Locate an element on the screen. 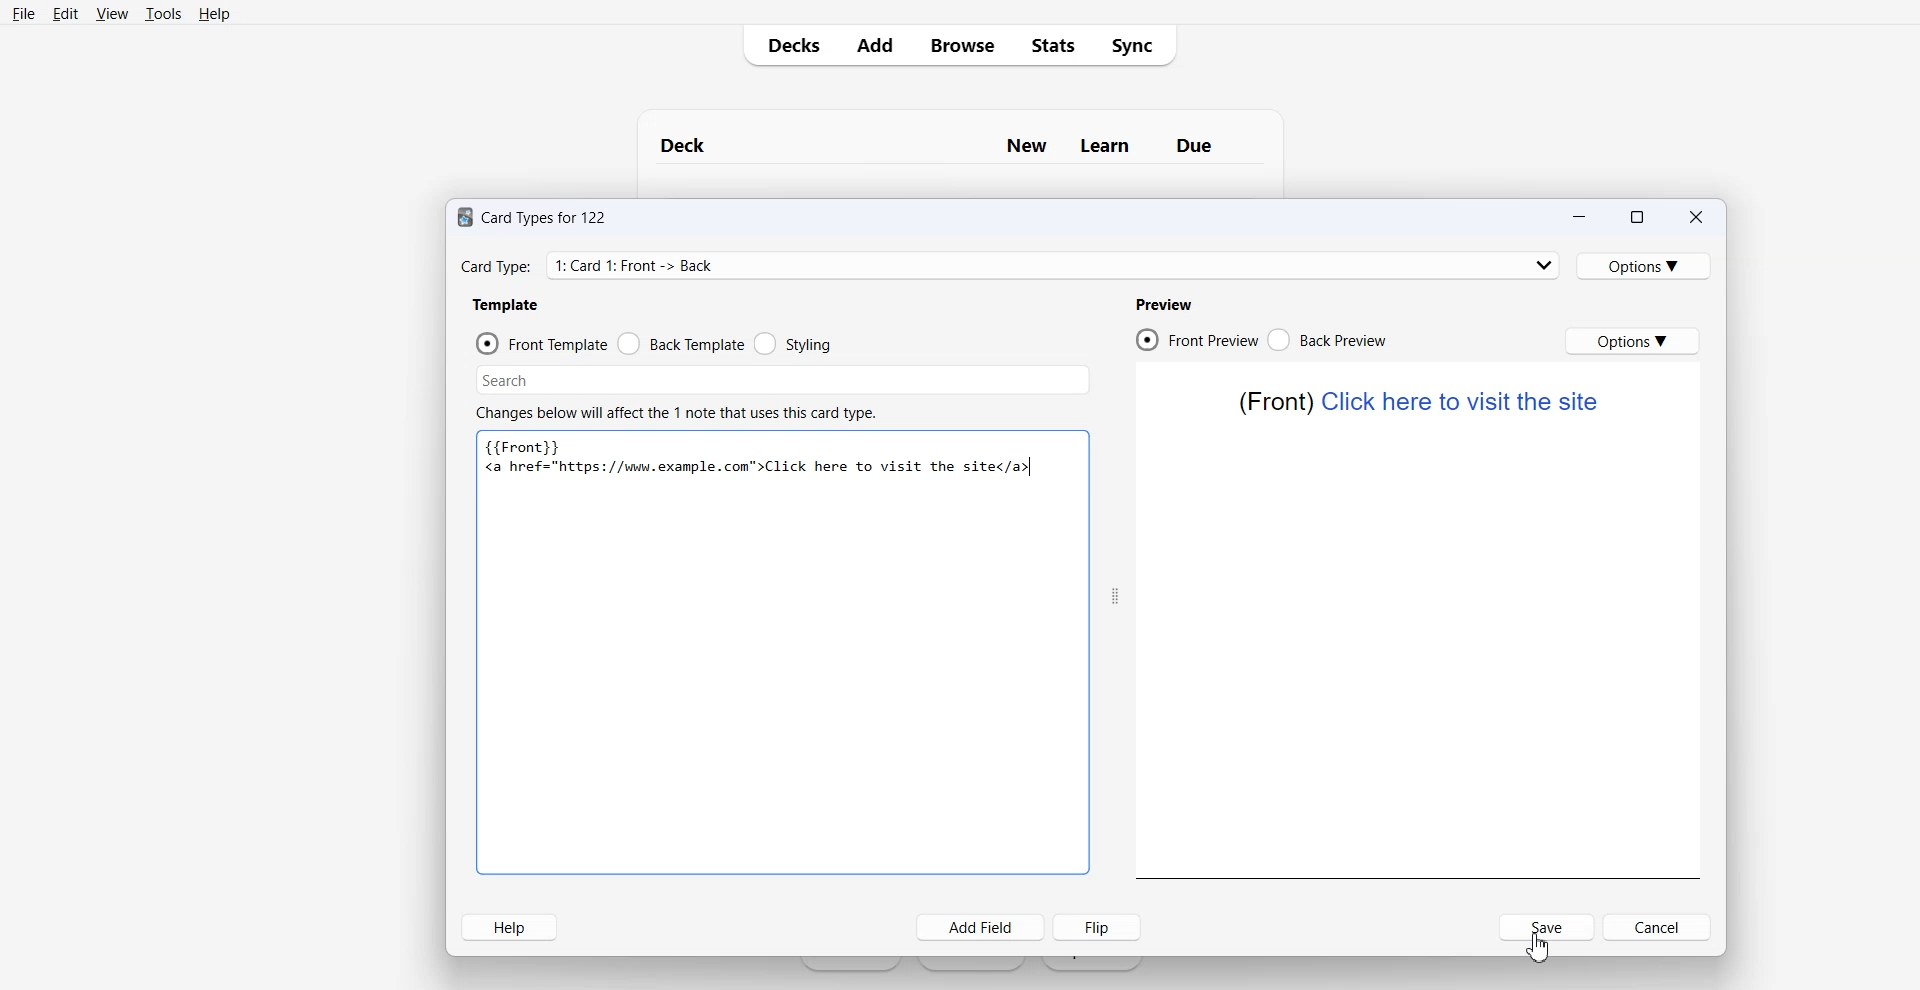 The width and height of the screenshot is (1920, 990). View is located at coordinates (112, 13).